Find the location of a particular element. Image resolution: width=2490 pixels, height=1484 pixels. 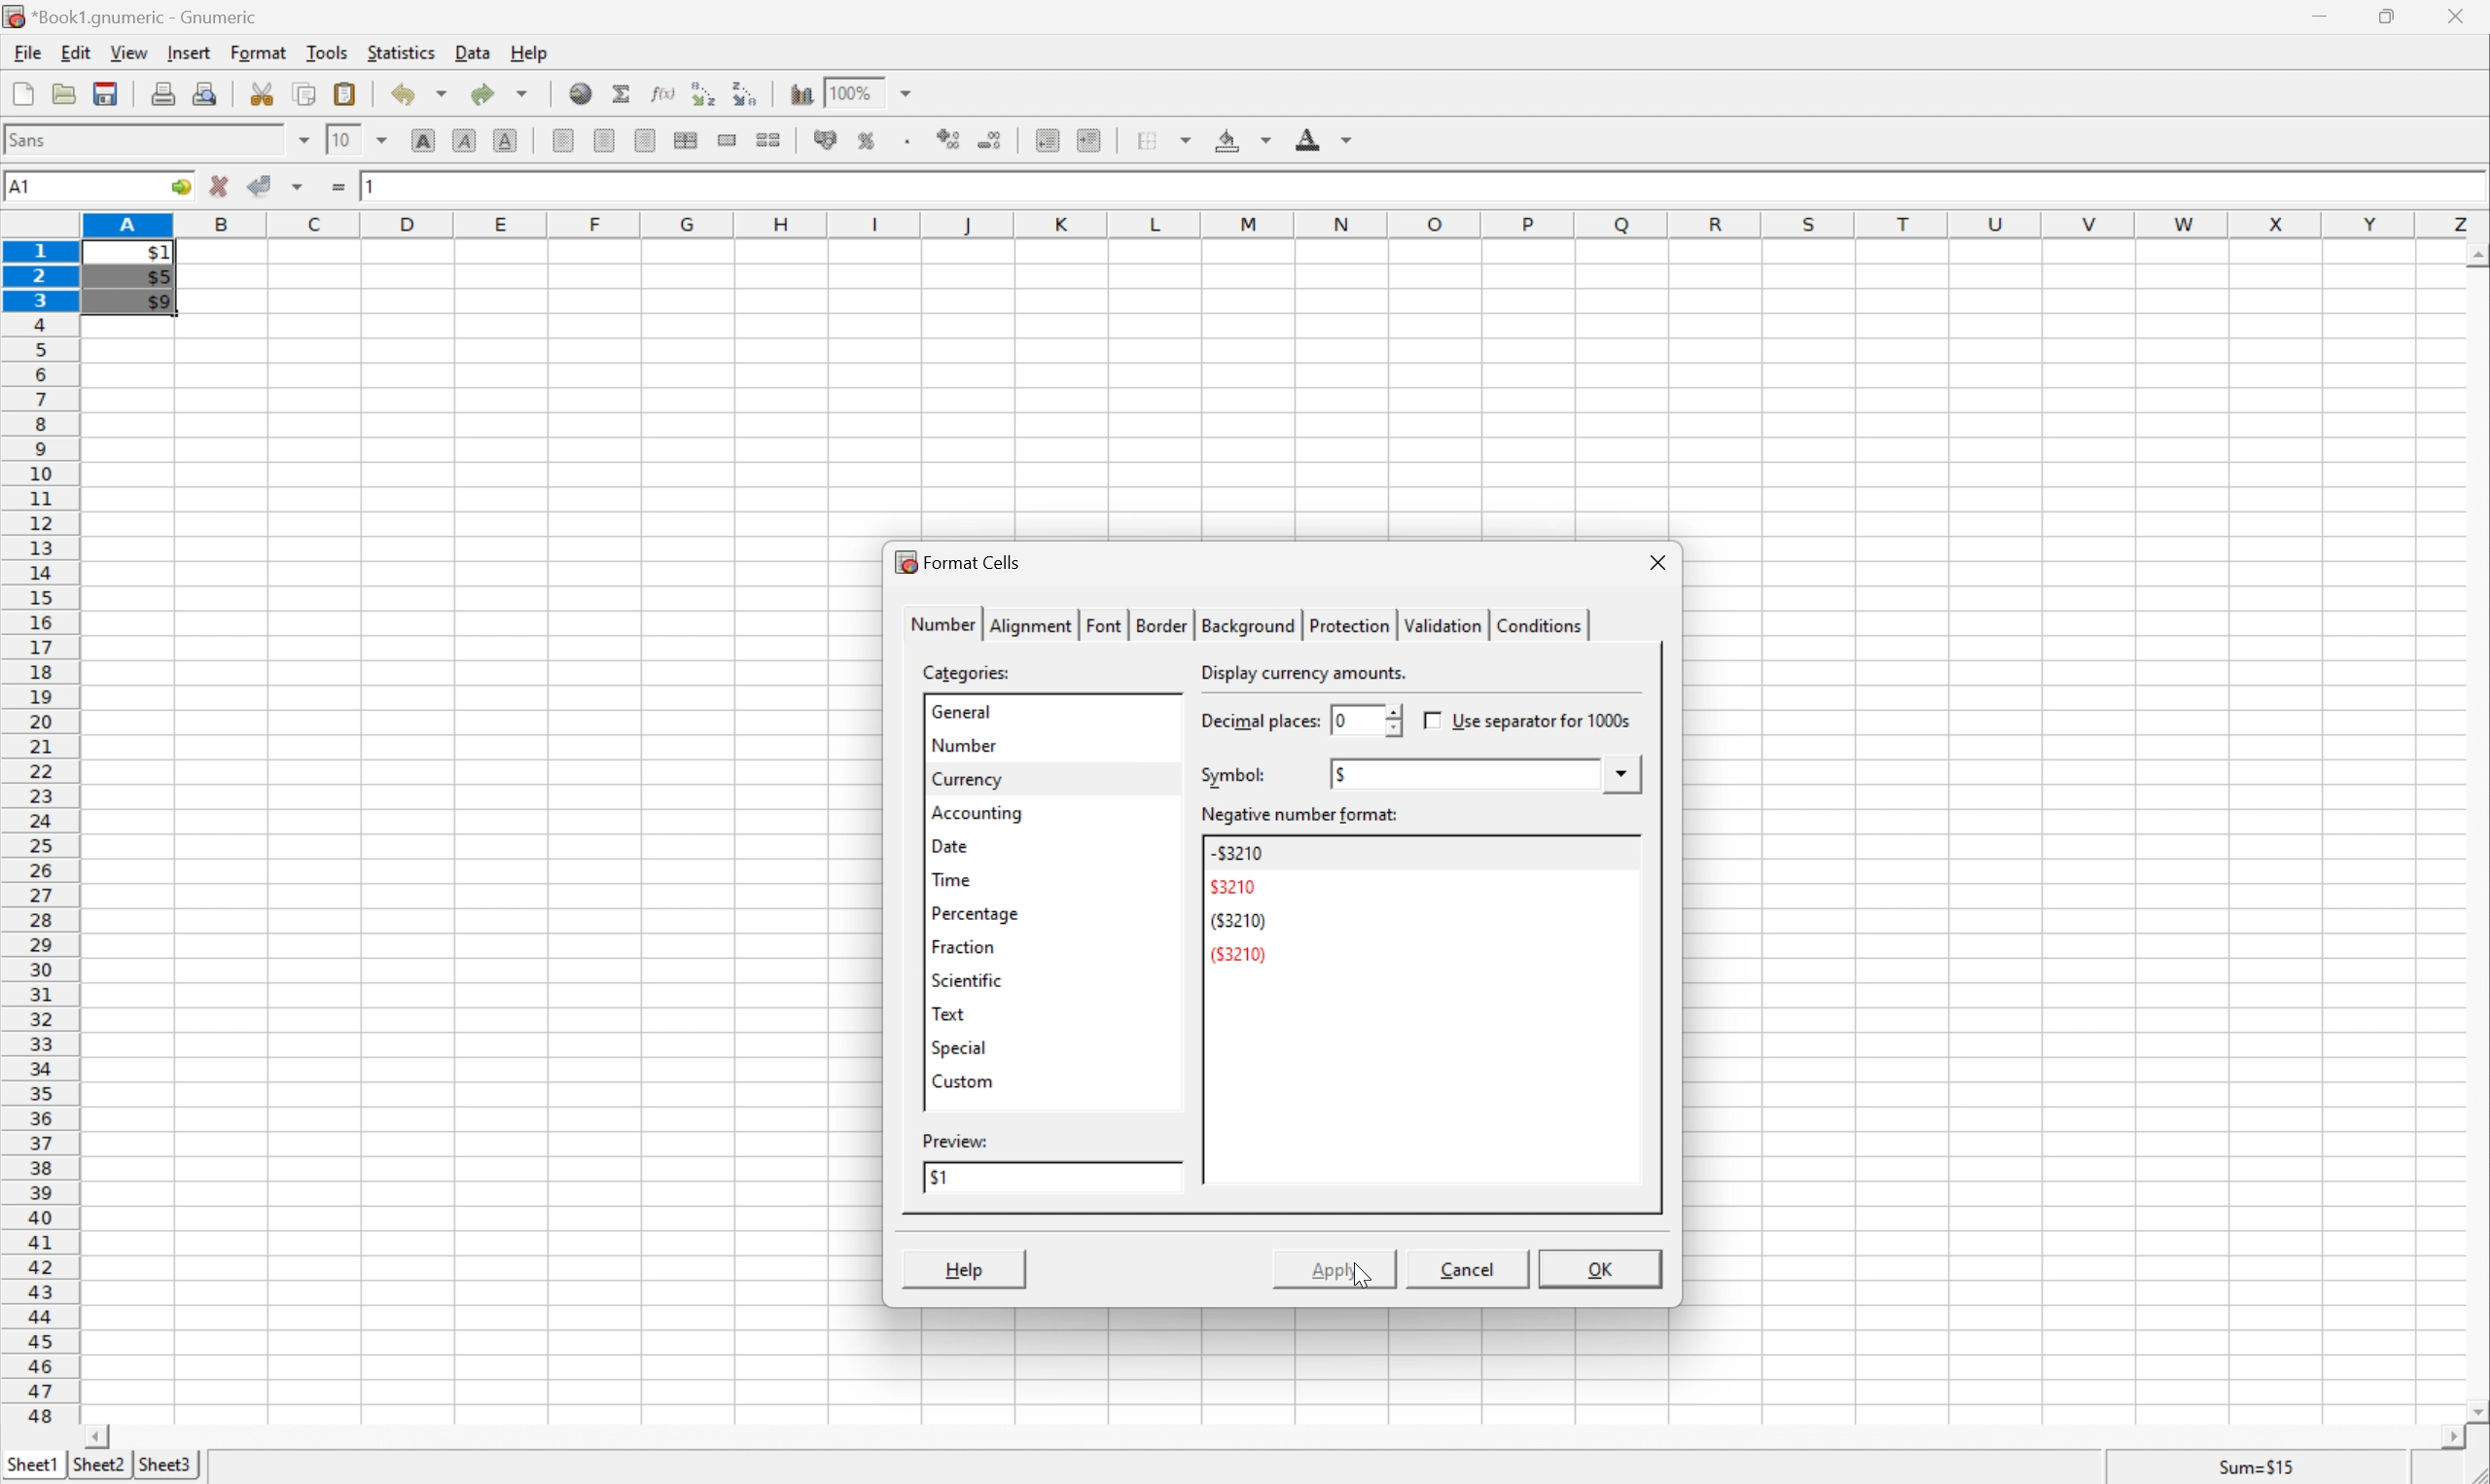

general is located at coordinates (962, 709).